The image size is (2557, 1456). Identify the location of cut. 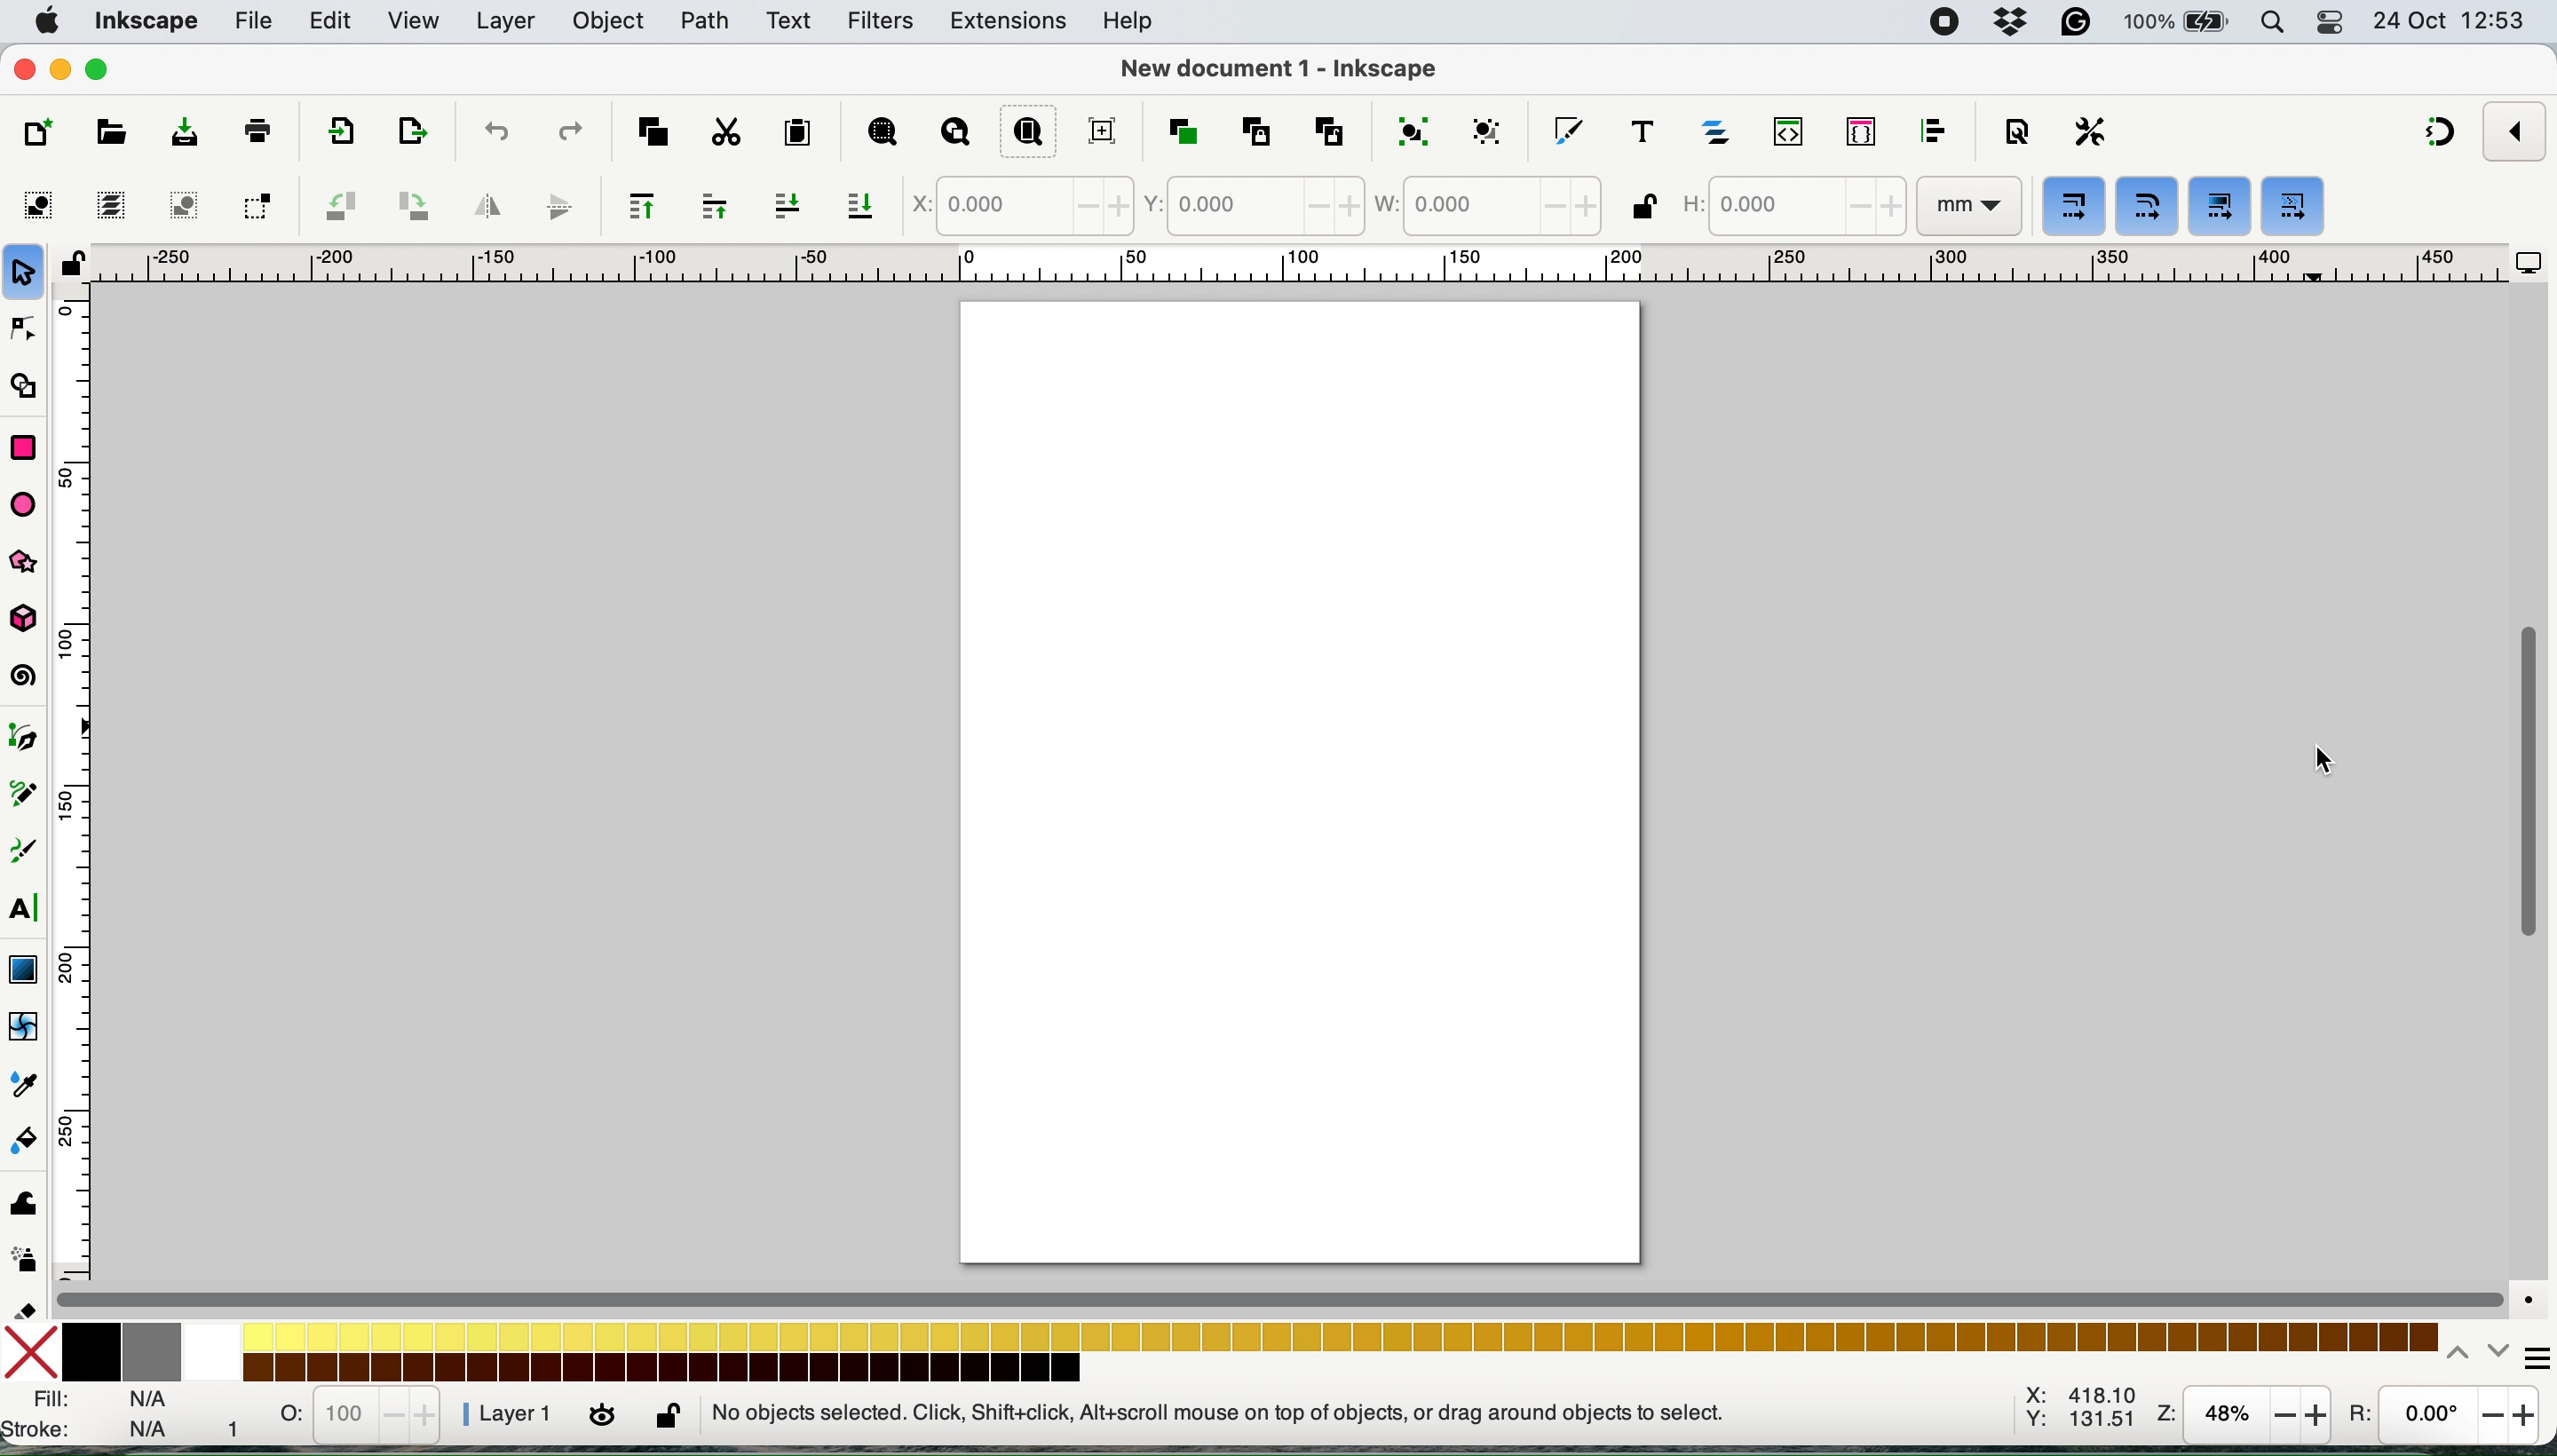
(724, 134).